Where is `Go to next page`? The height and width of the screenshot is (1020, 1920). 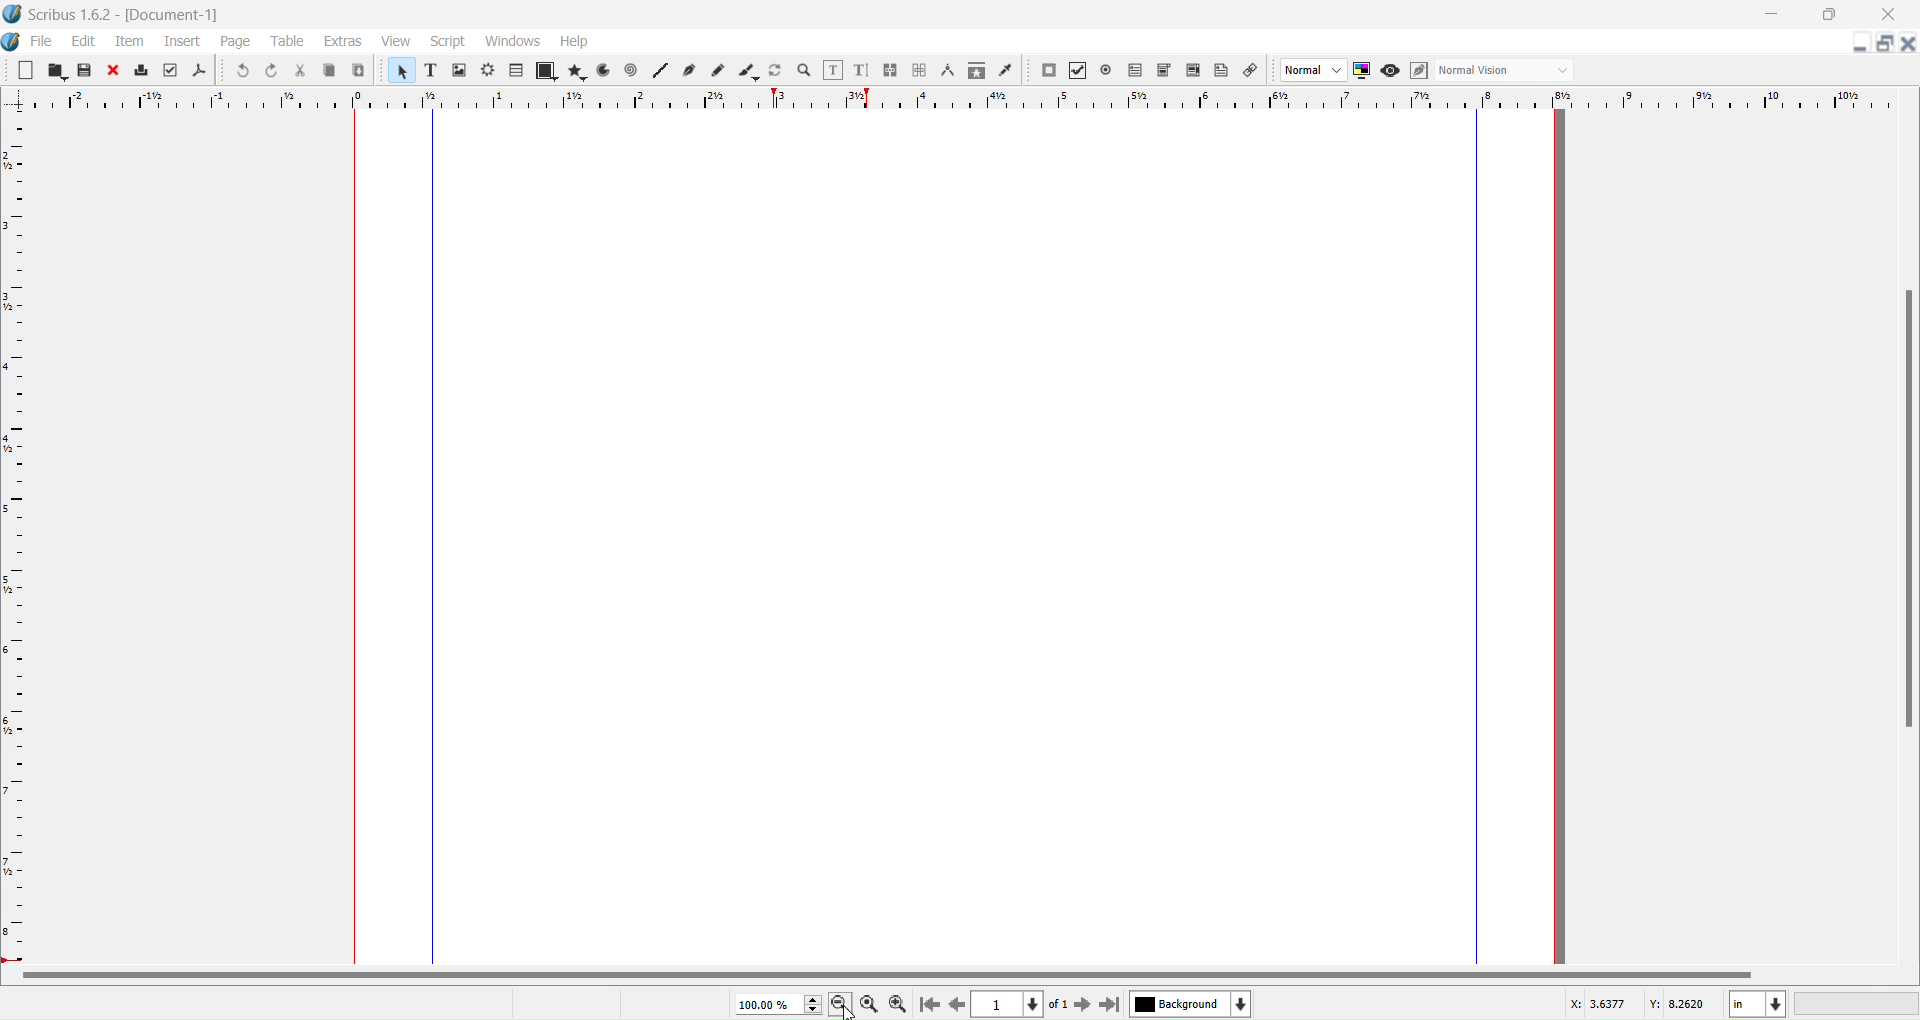
Go to next page is located at coordinates (1083, 1005).